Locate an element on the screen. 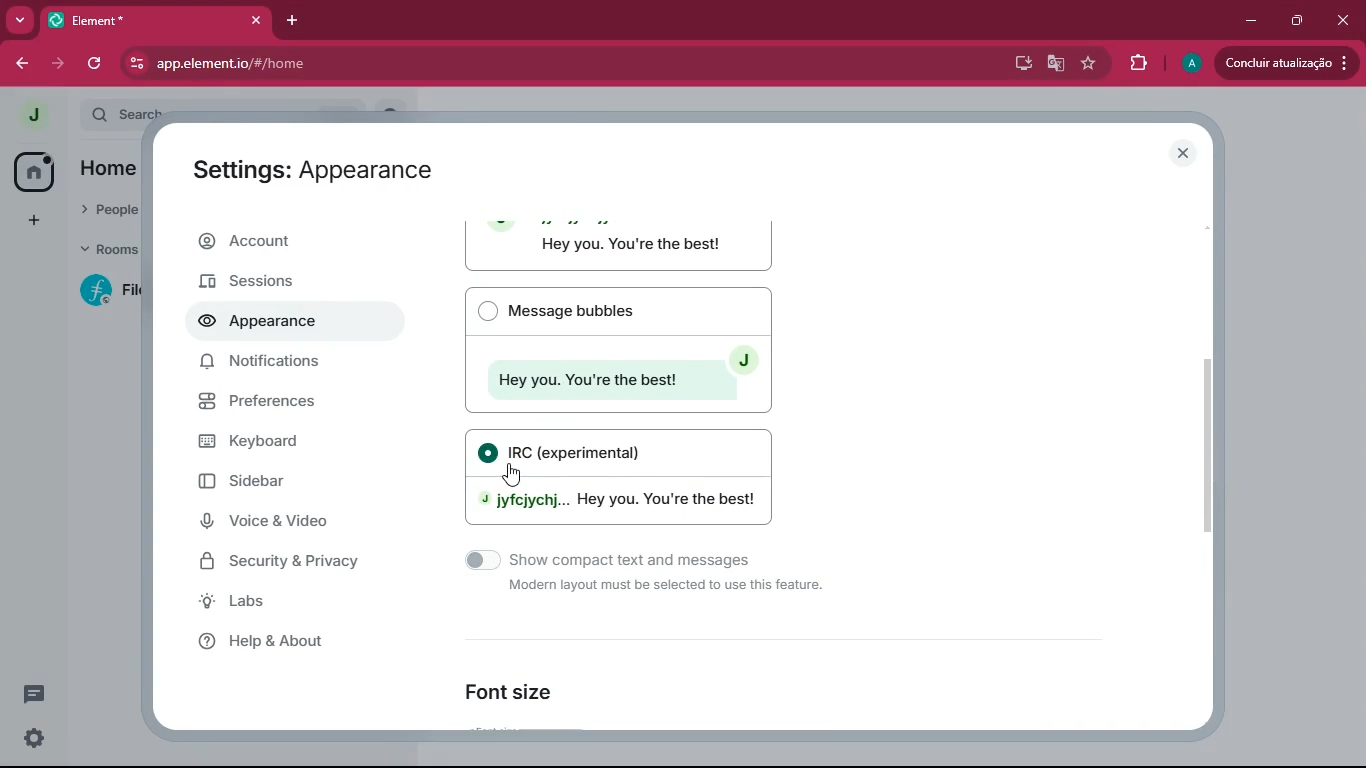  voice is located at coordinates (289, 522).